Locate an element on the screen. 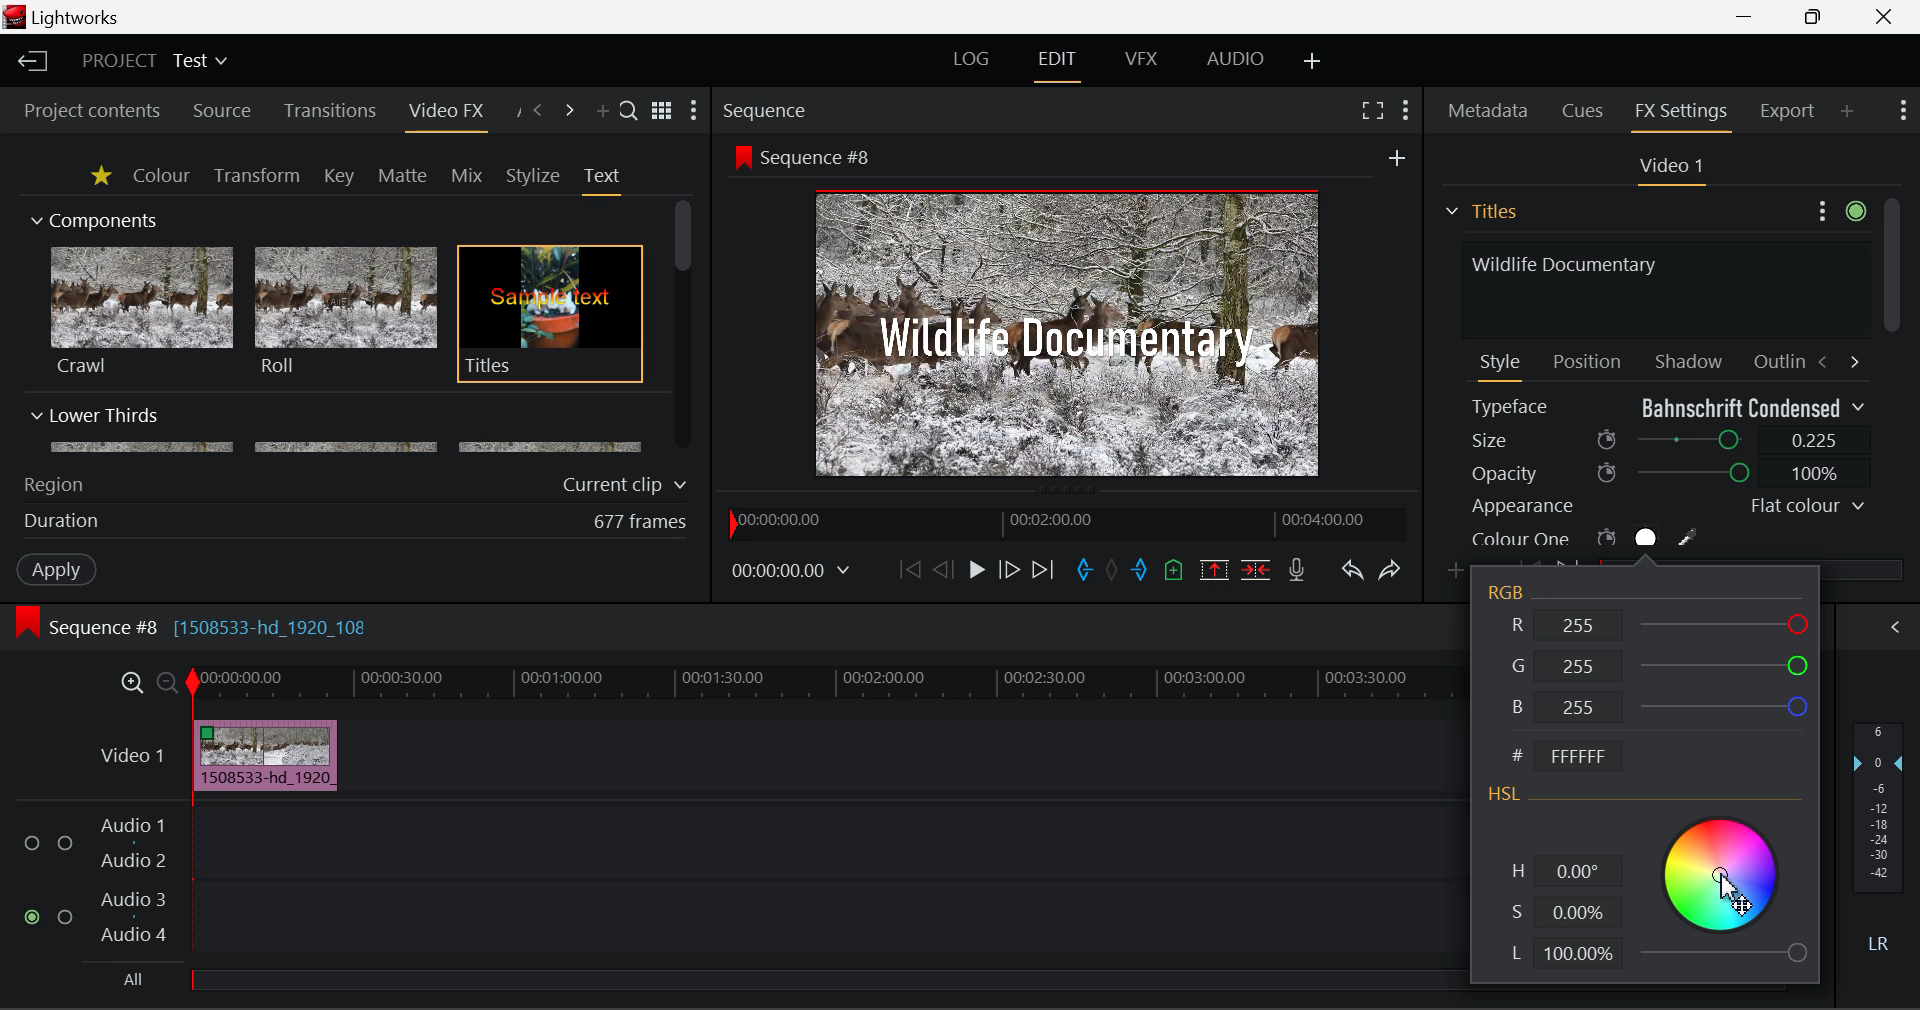 The height and width of the screenshot is (1010, 1920). Undo is located at coordinates (1352, 572).